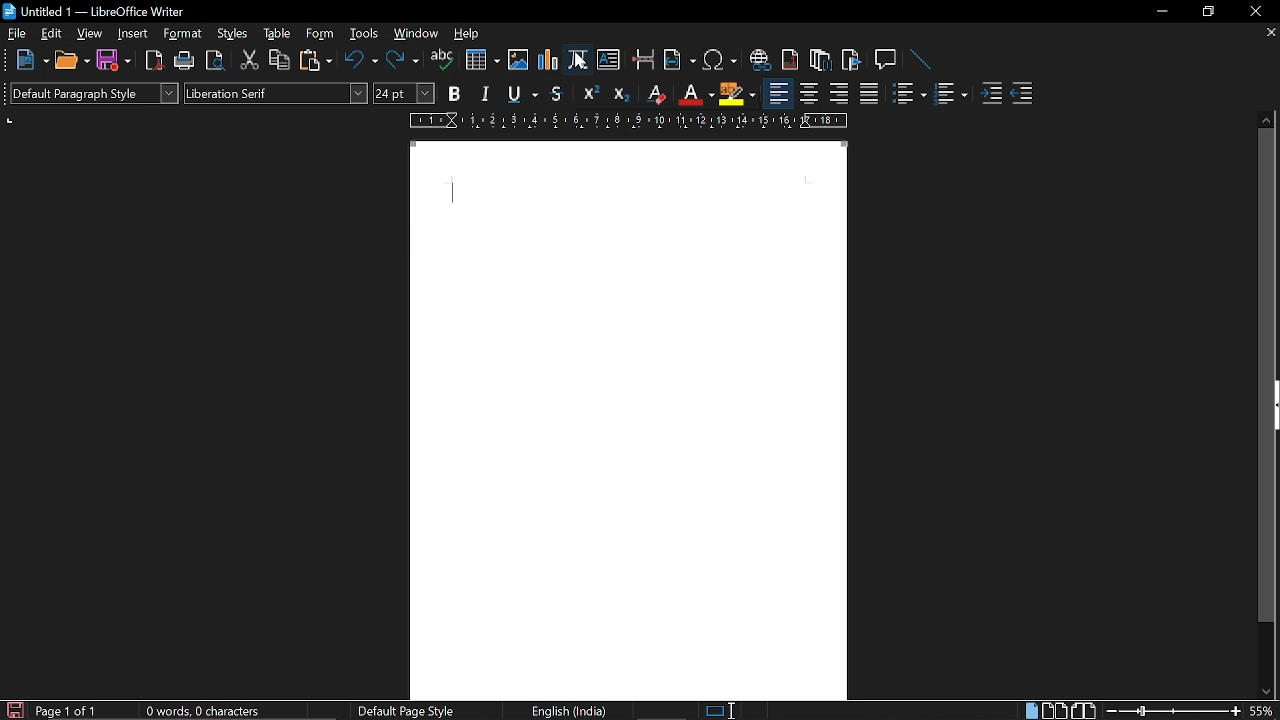 This screenshot has height=720, width=1280. What do you see at coordinates (547, 59) in the screenshot?
I see `insert chart` at bounding box center [547, 59].